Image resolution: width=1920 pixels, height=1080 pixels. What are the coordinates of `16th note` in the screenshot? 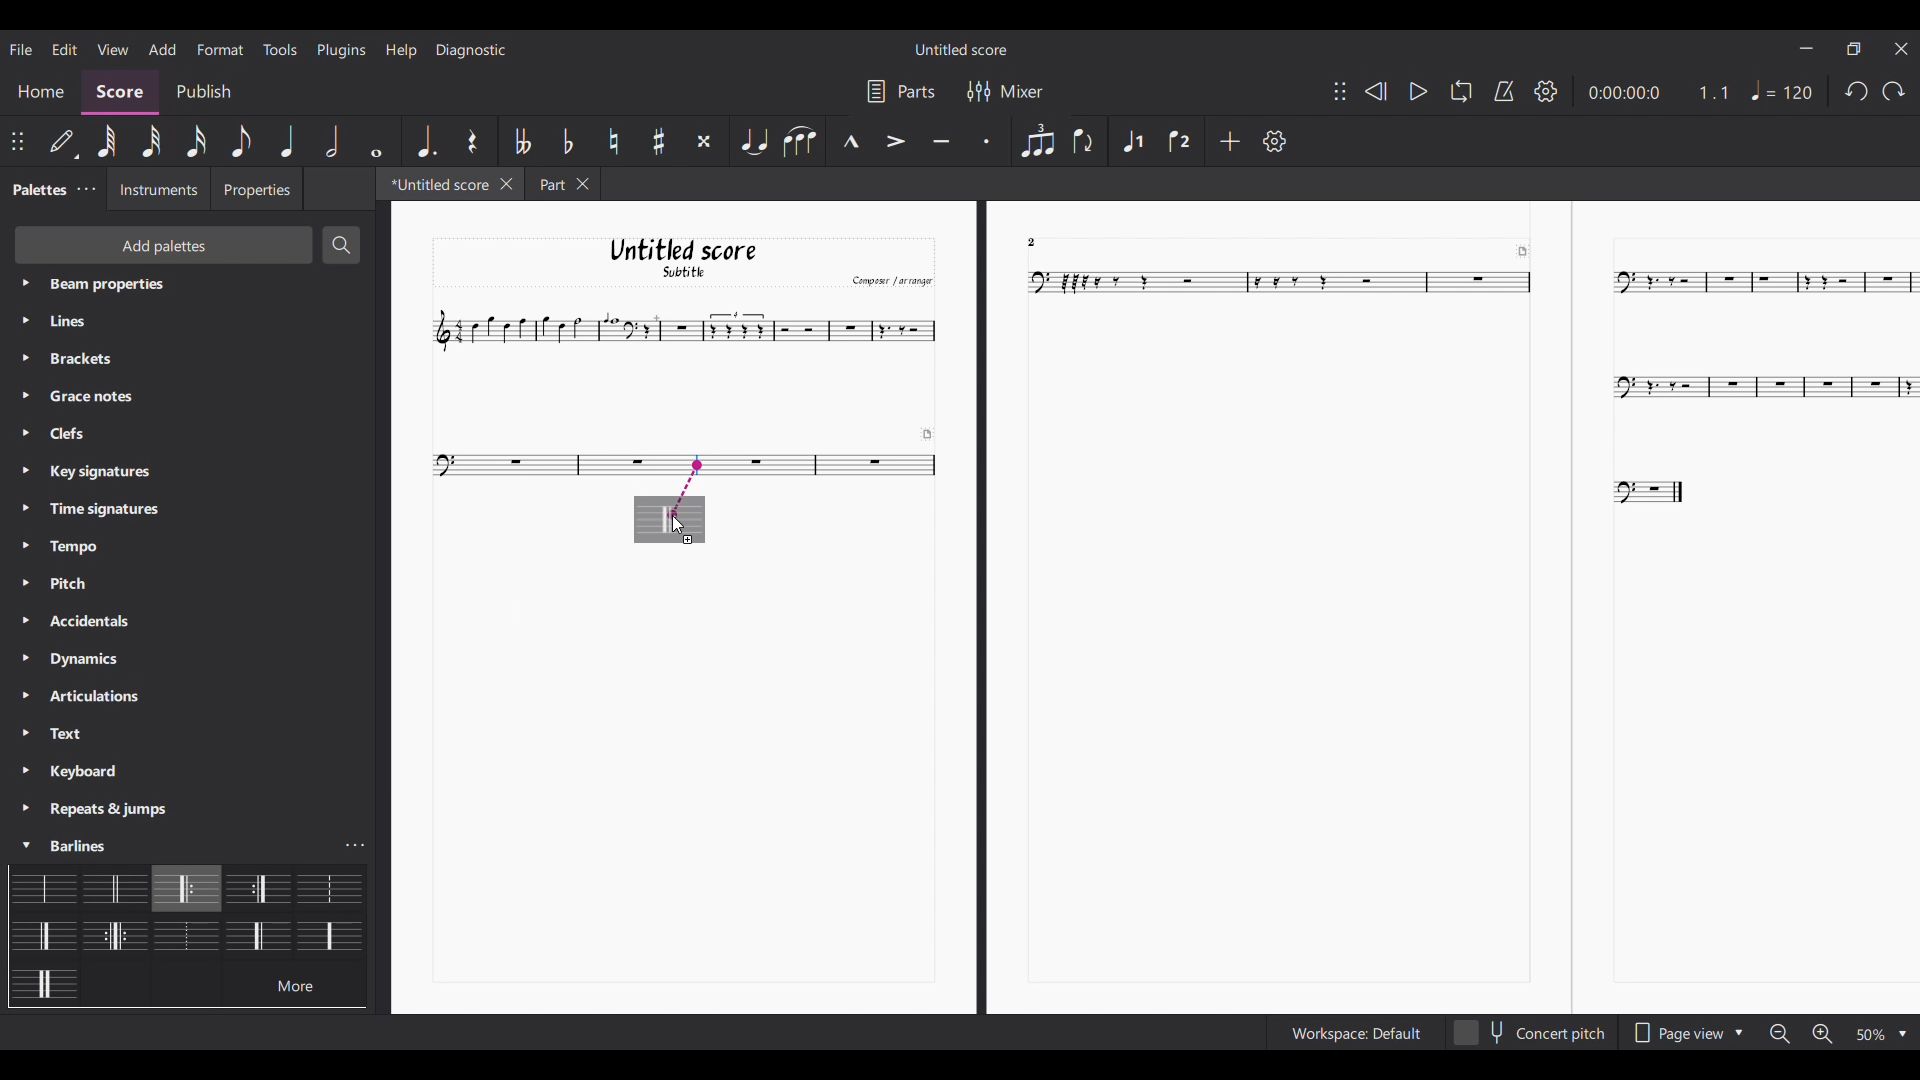 It's located at (196, 141).